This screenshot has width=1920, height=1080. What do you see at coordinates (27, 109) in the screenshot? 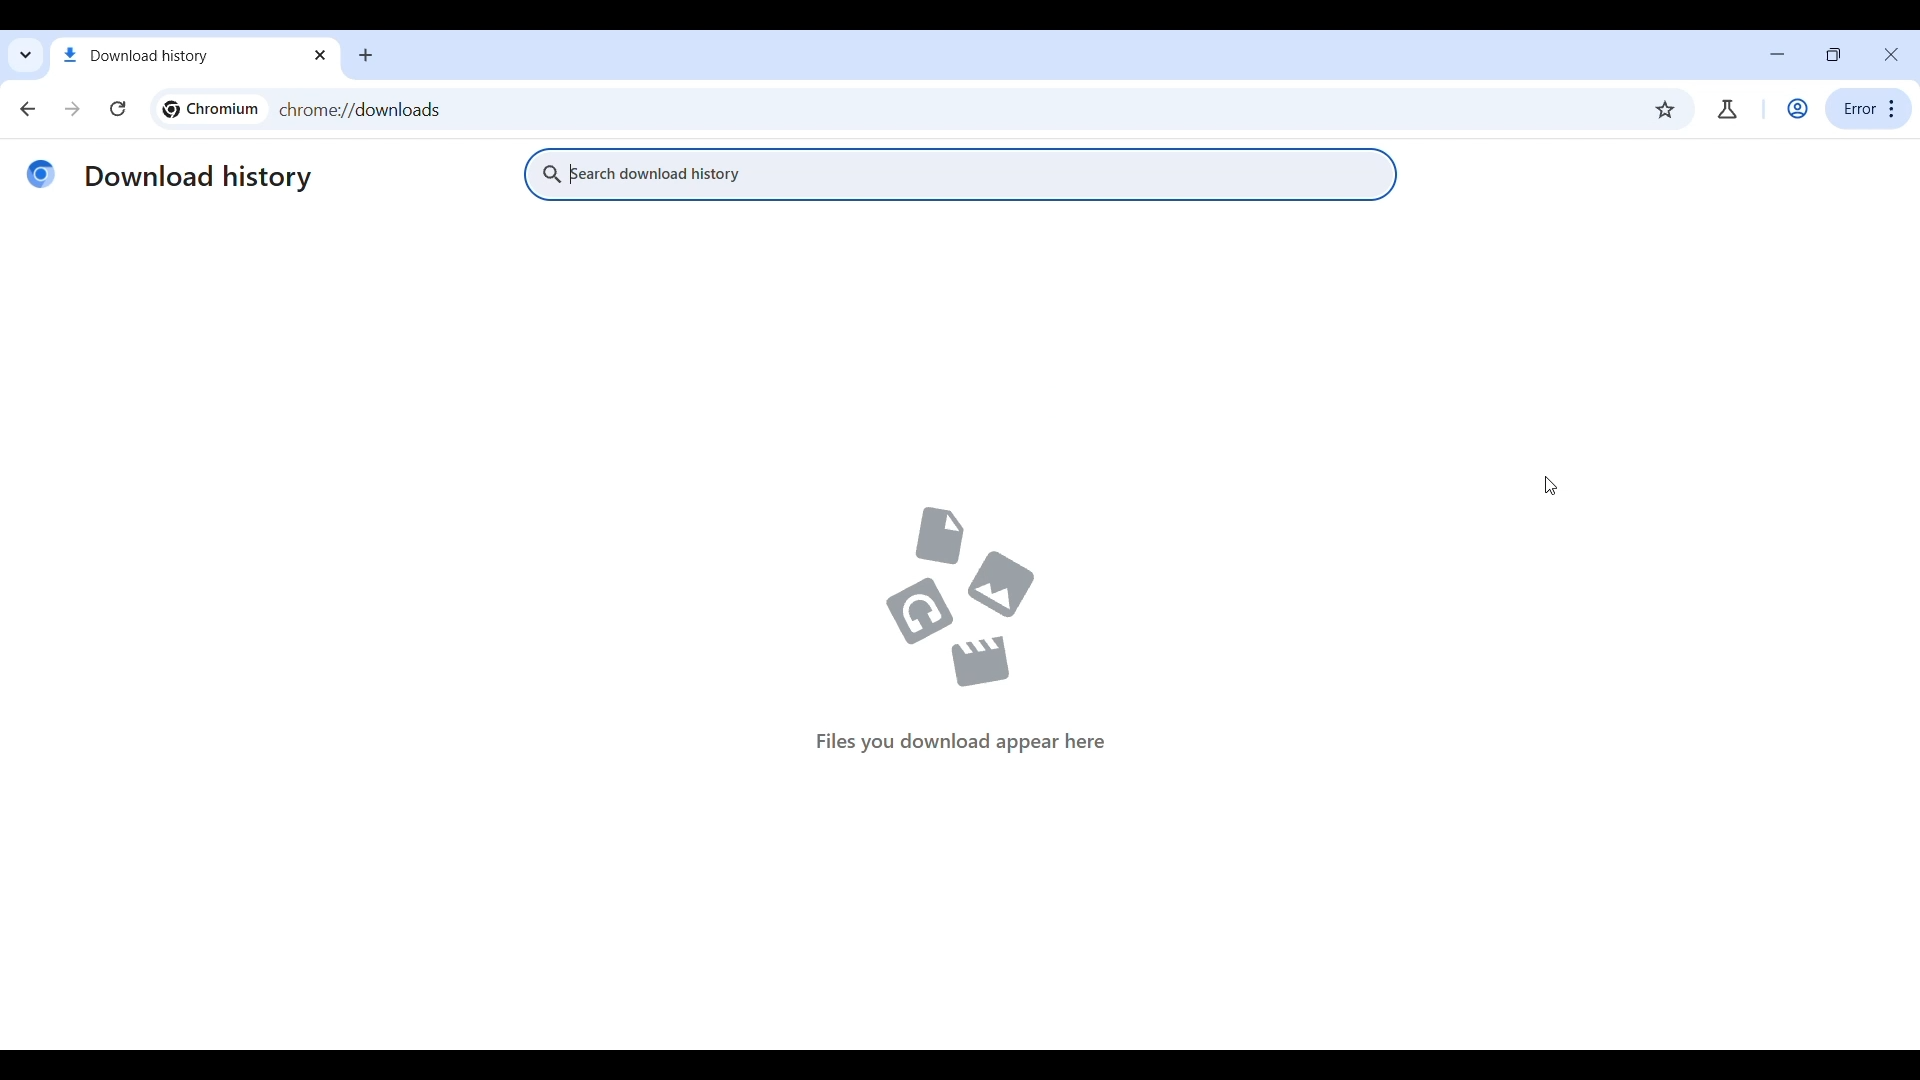
I see `Go backward` at bounding box center [27, 109].